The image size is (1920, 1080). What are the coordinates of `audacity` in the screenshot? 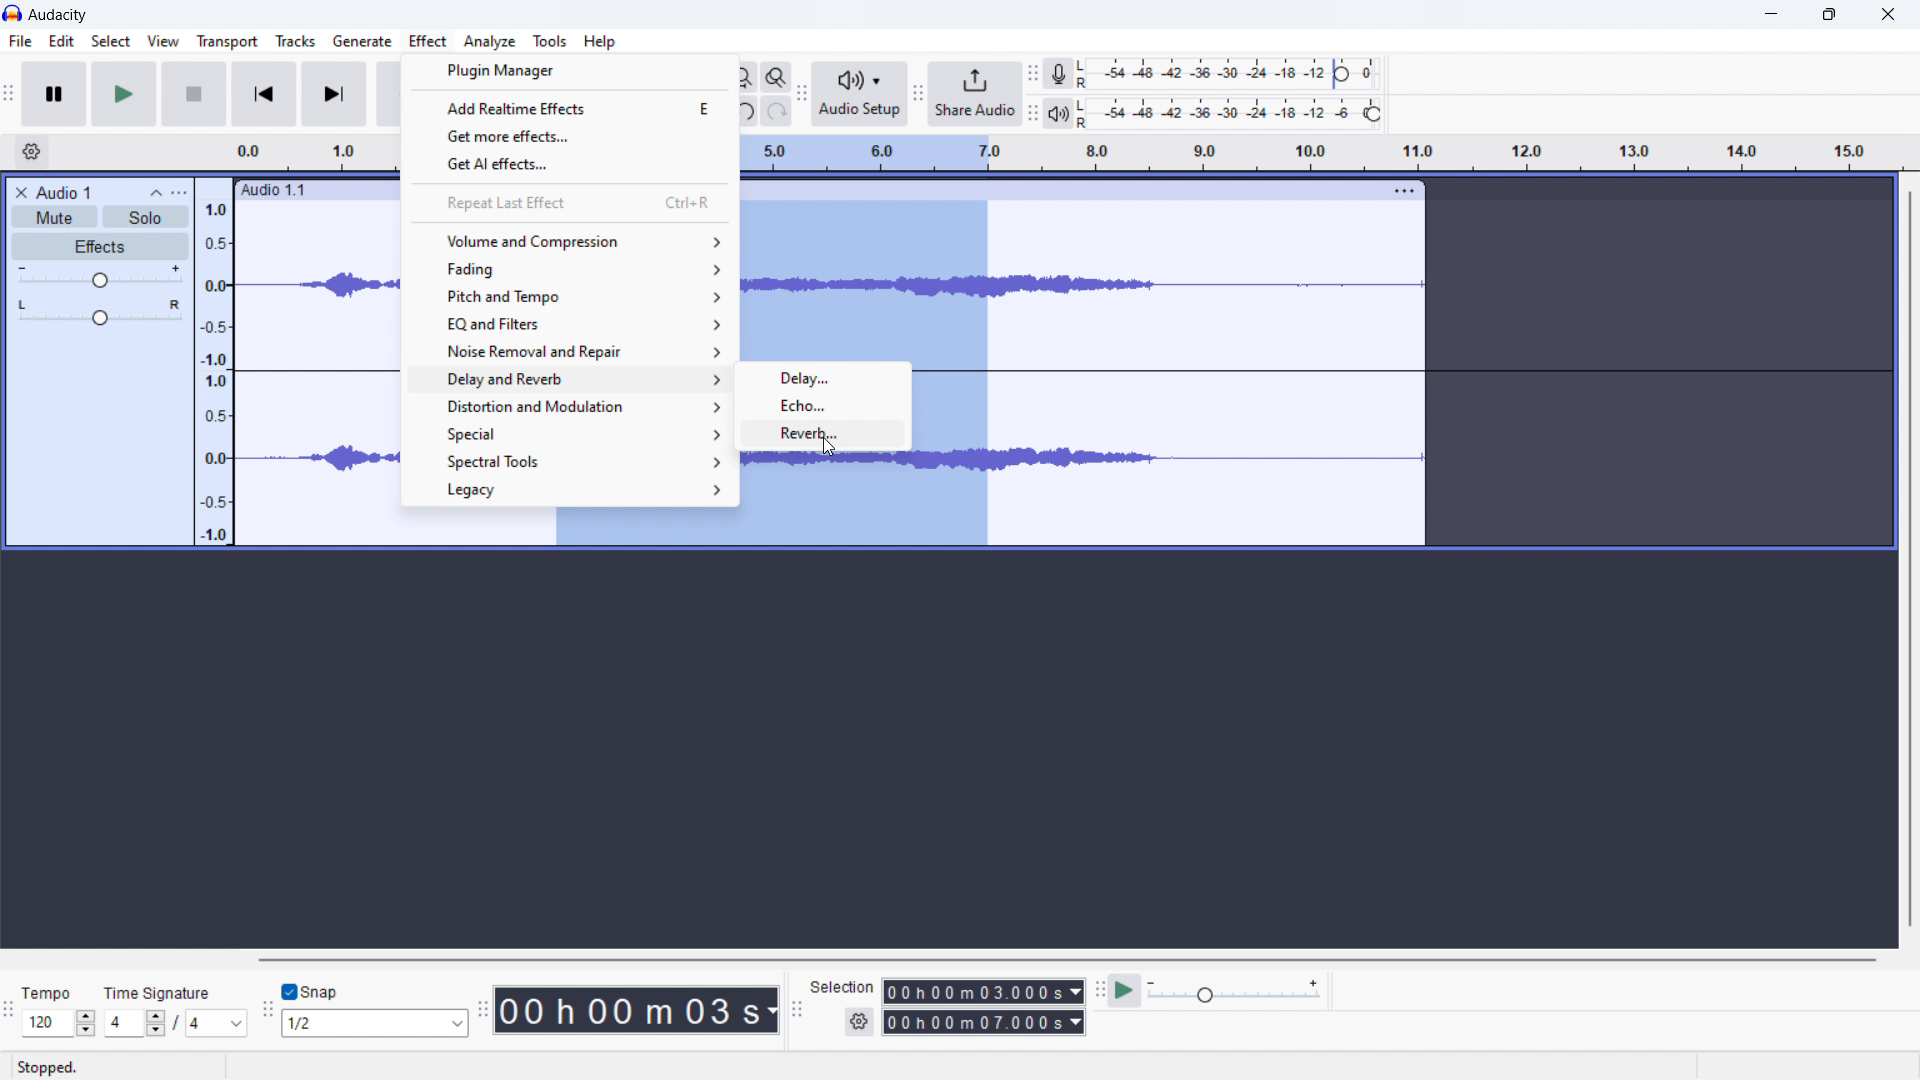 It's located at (60, 16).